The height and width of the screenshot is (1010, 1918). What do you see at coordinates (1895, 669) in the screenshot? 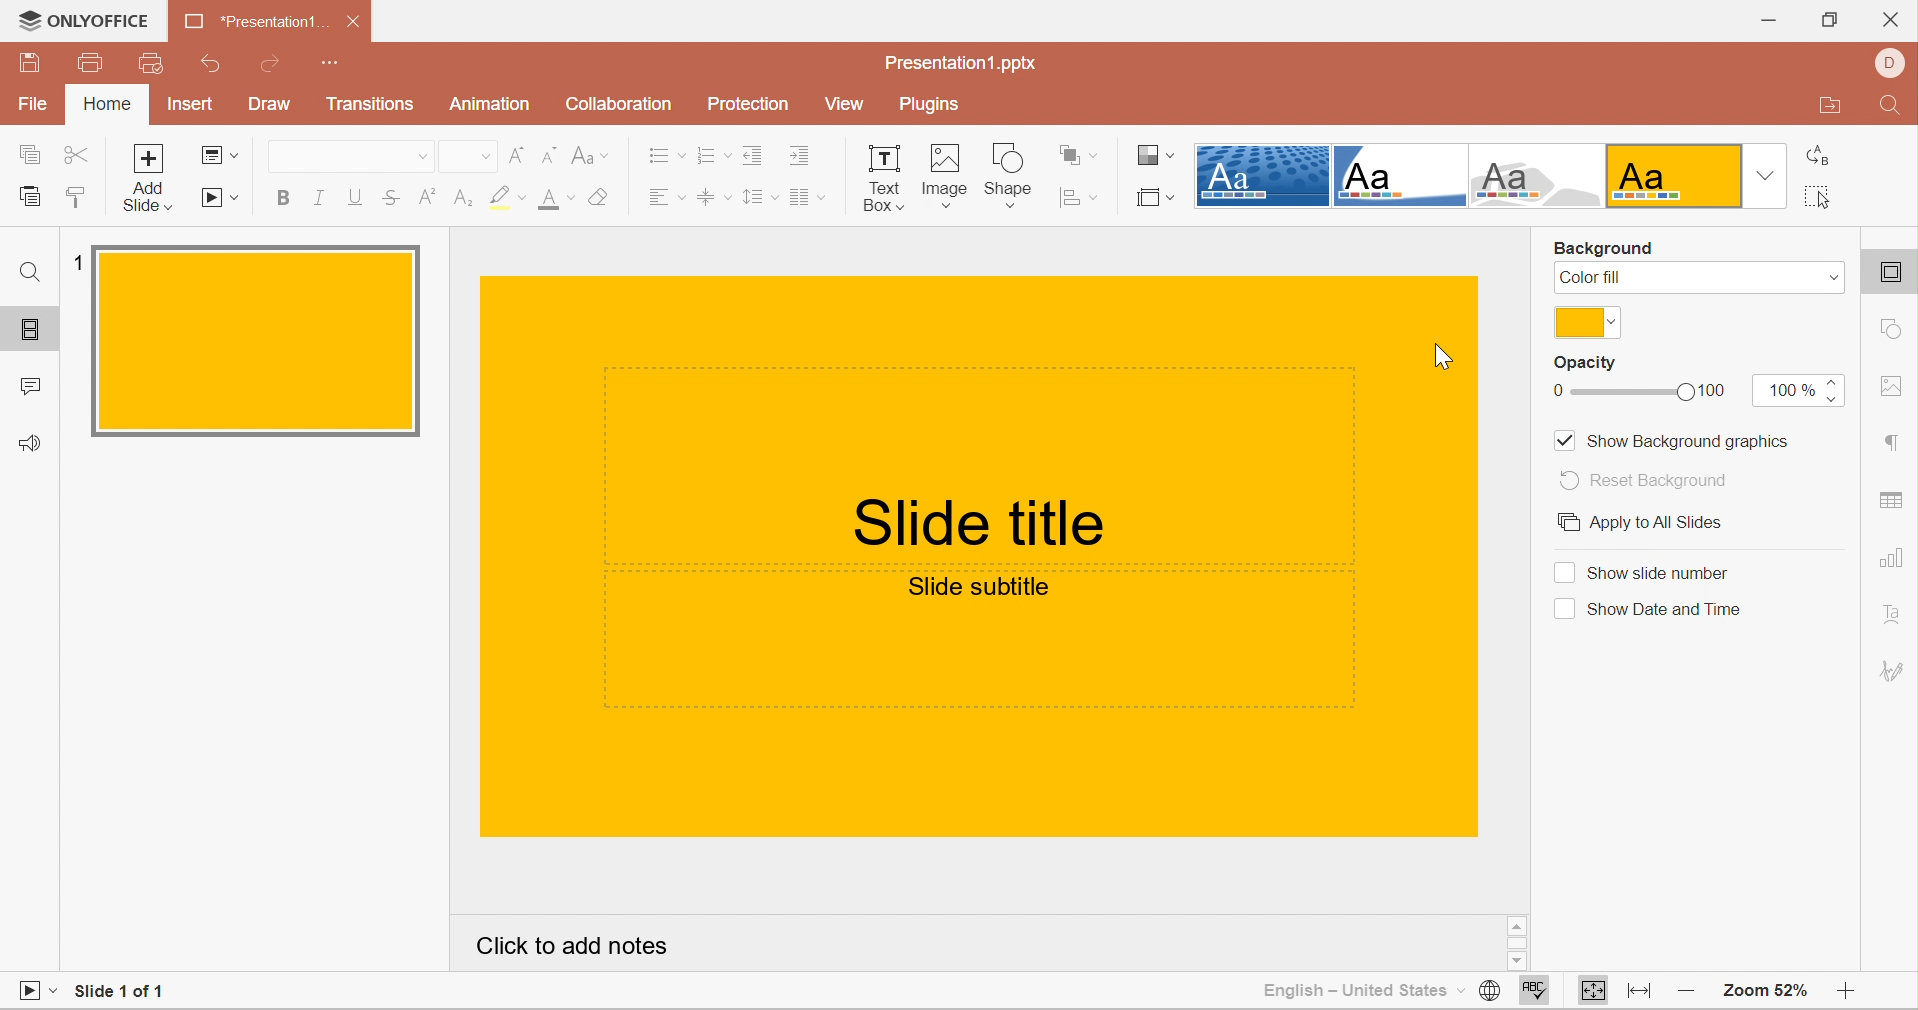
I see `Signature settings` at bounding box center [1895, 669].